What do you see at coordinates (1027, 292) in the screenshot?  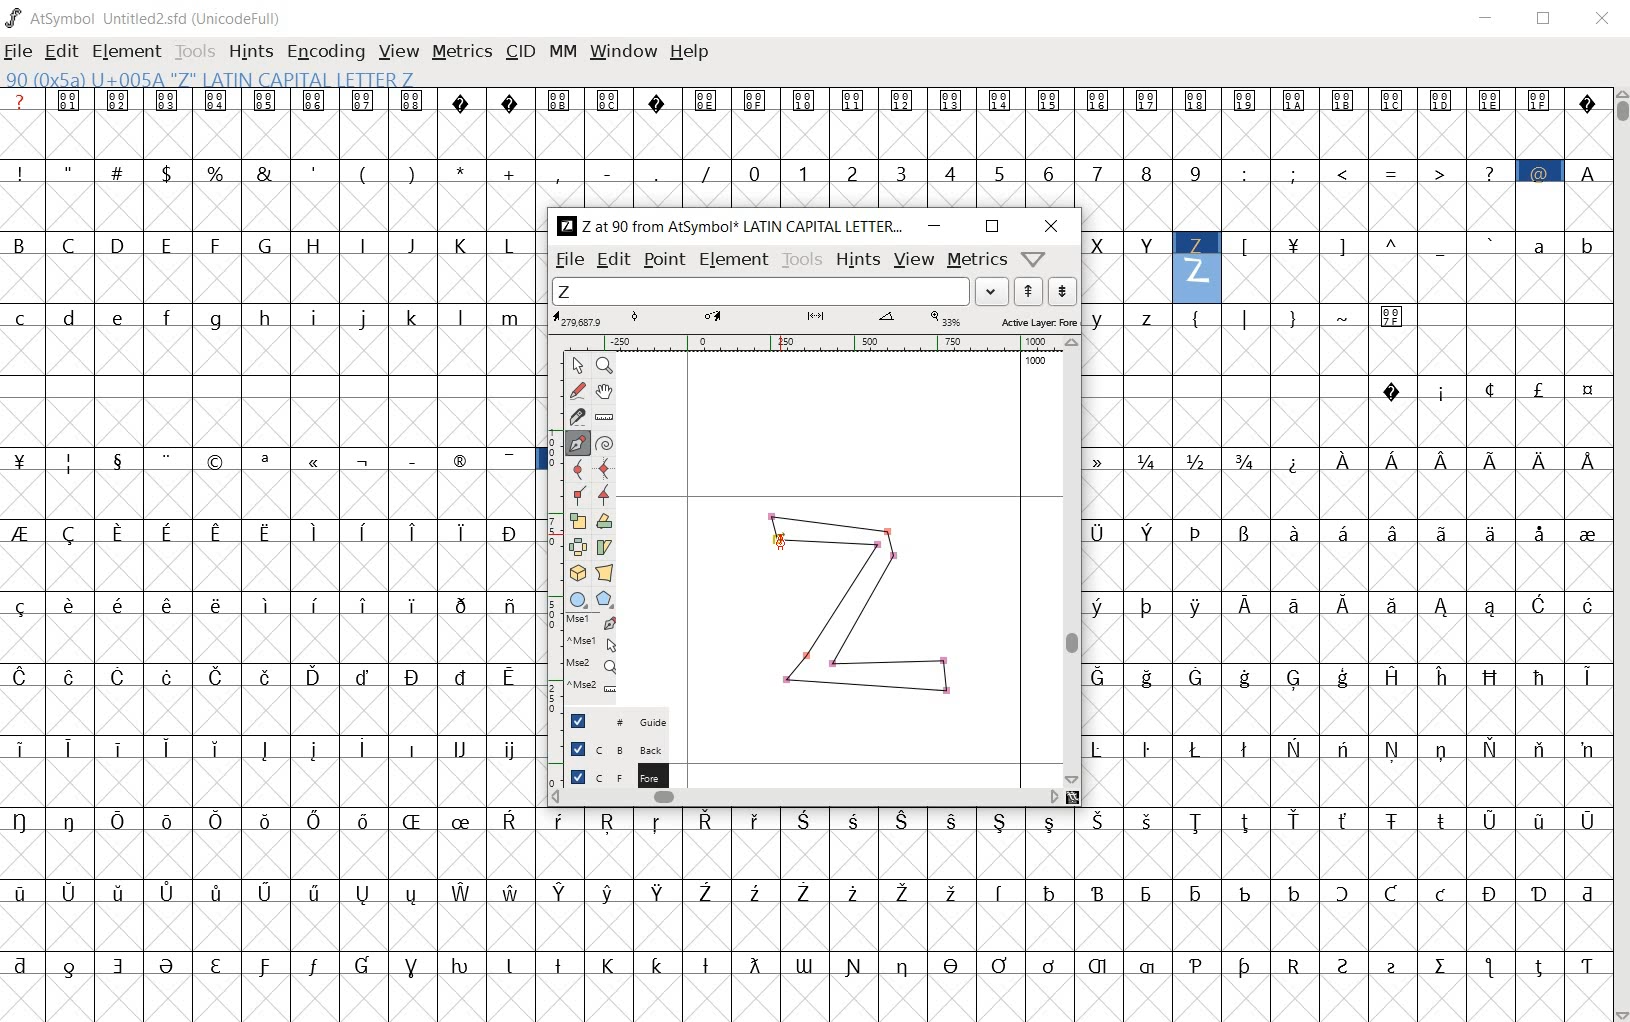 I see `show the next word on the list` at bounding box center [1027, 292].